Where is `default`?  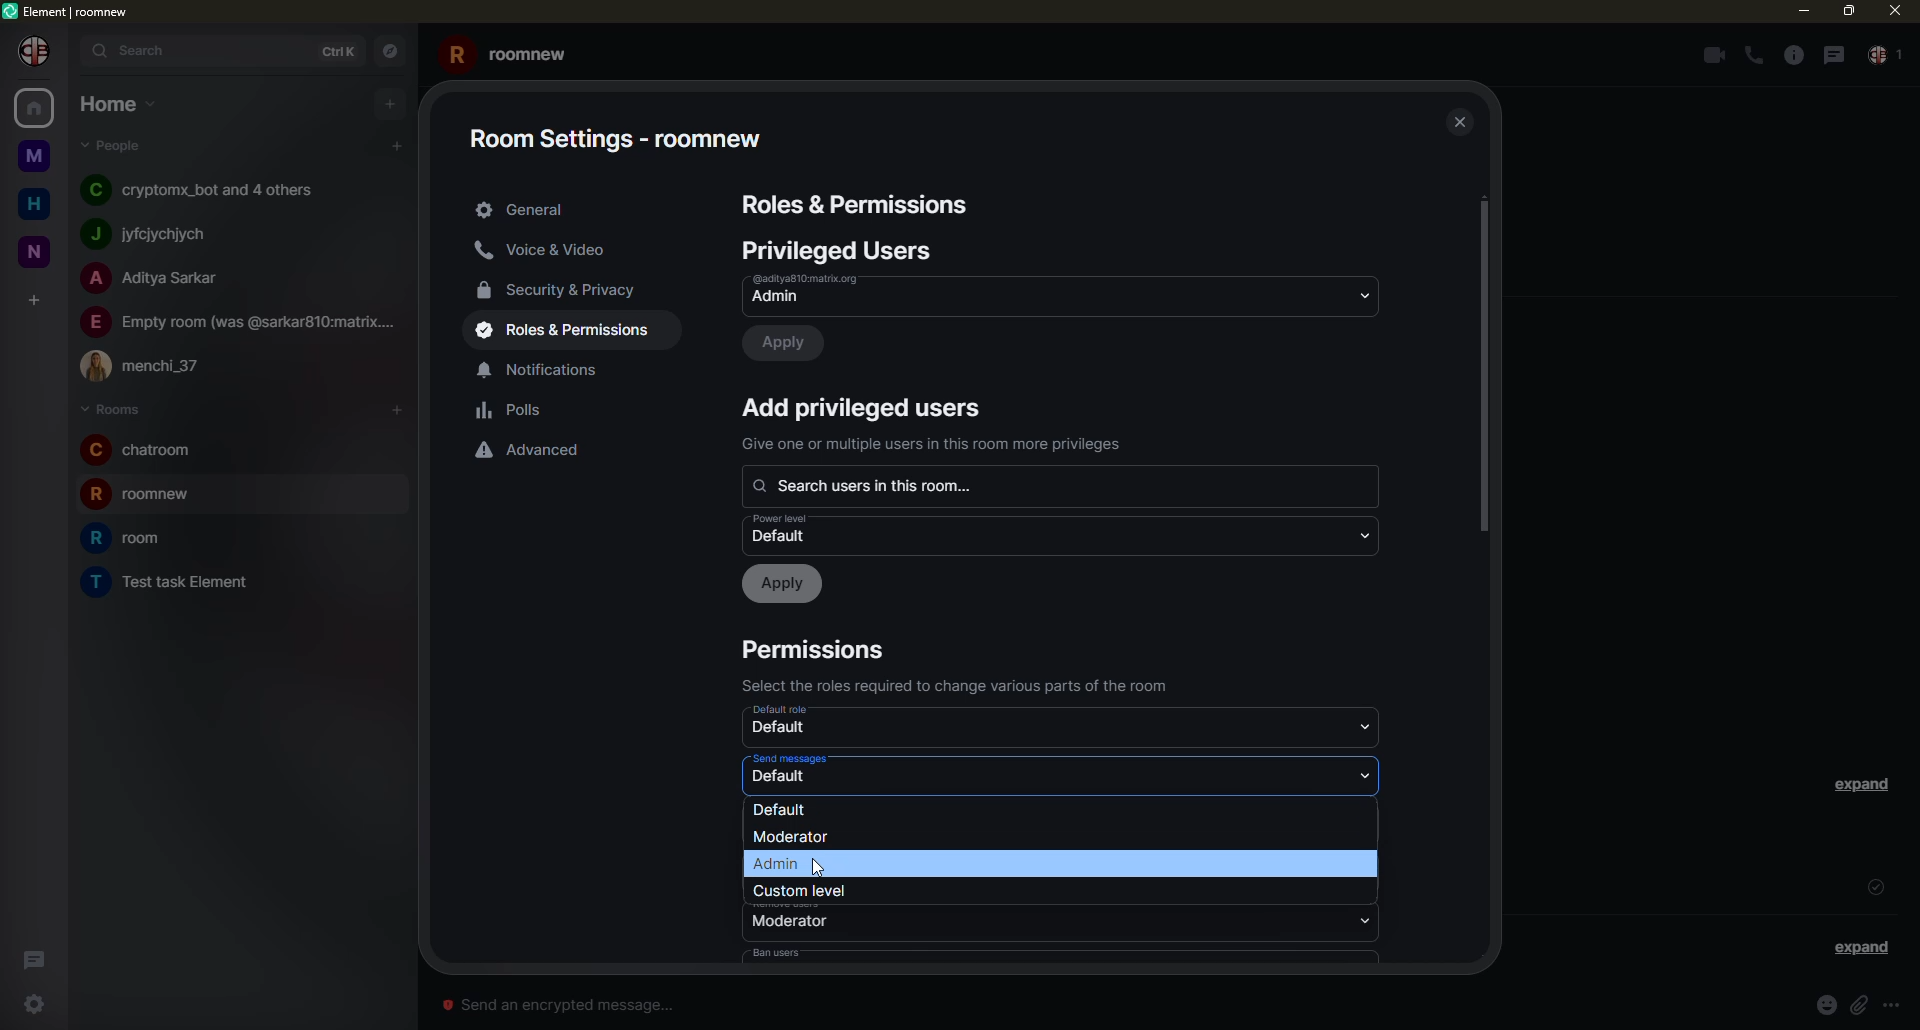 default is located at coordinates (784, 779).